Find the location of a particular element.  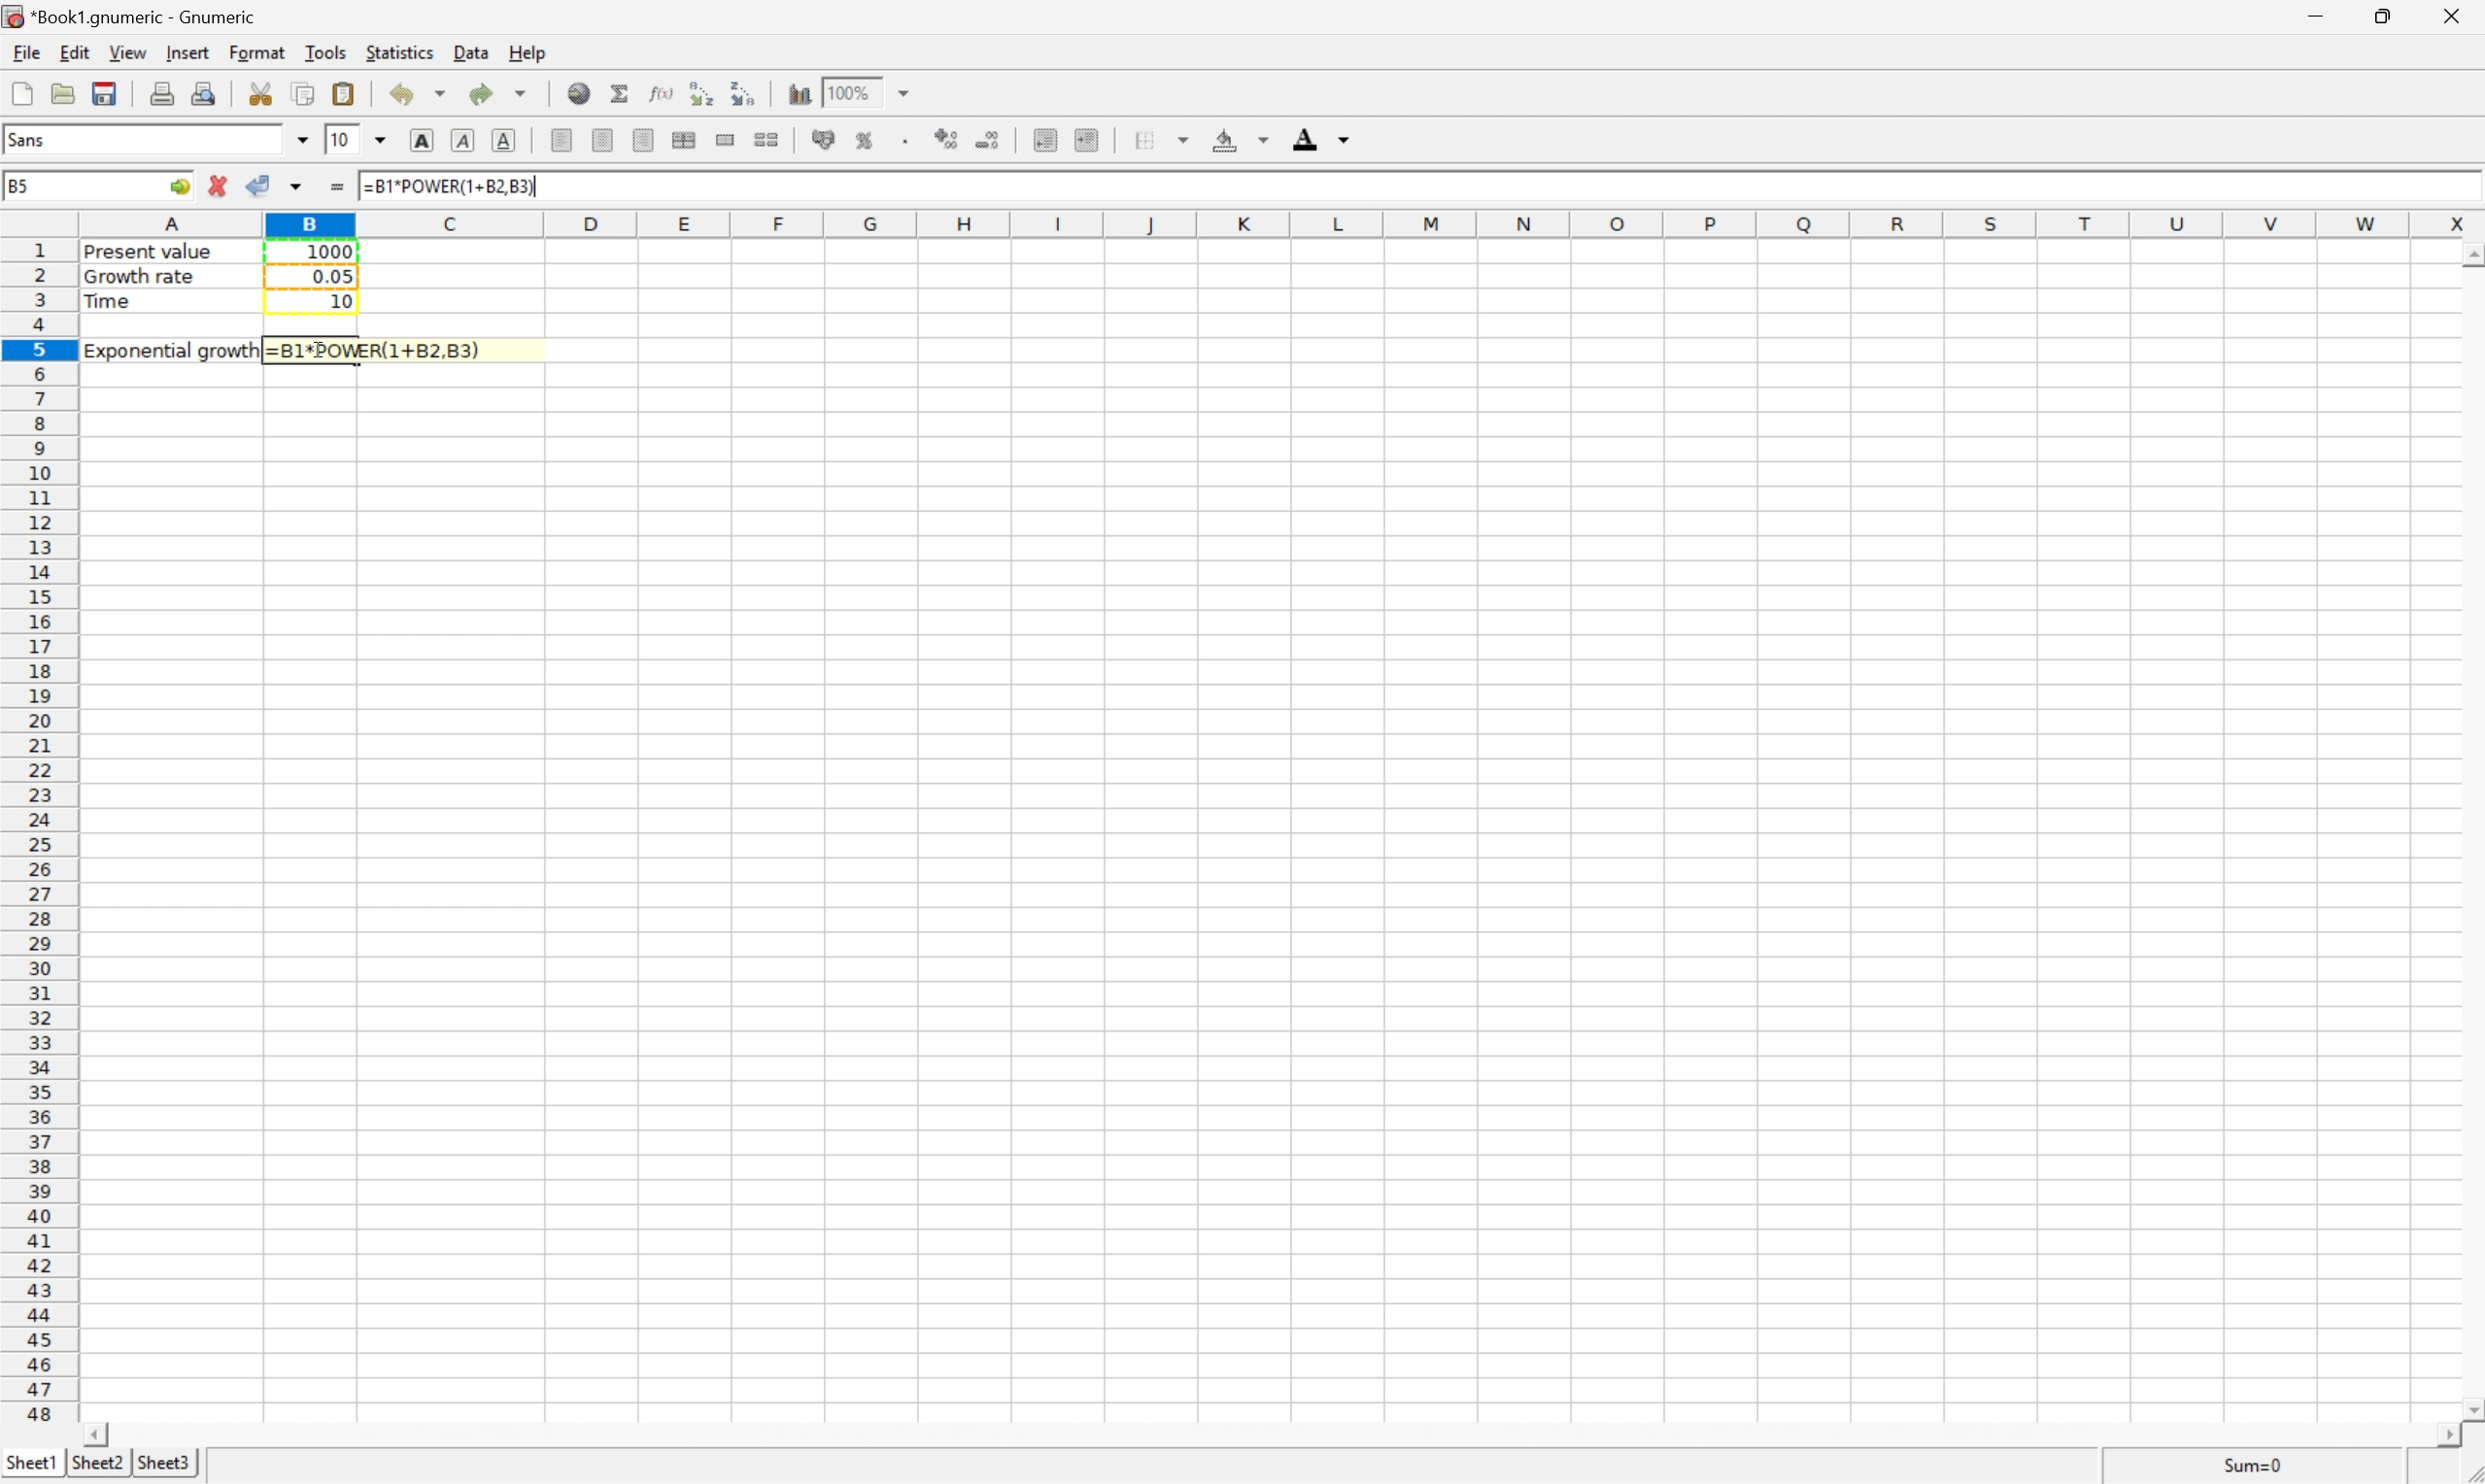

Set the format of the selected cells to include a thousands separator is located at coordinates (907, 141).